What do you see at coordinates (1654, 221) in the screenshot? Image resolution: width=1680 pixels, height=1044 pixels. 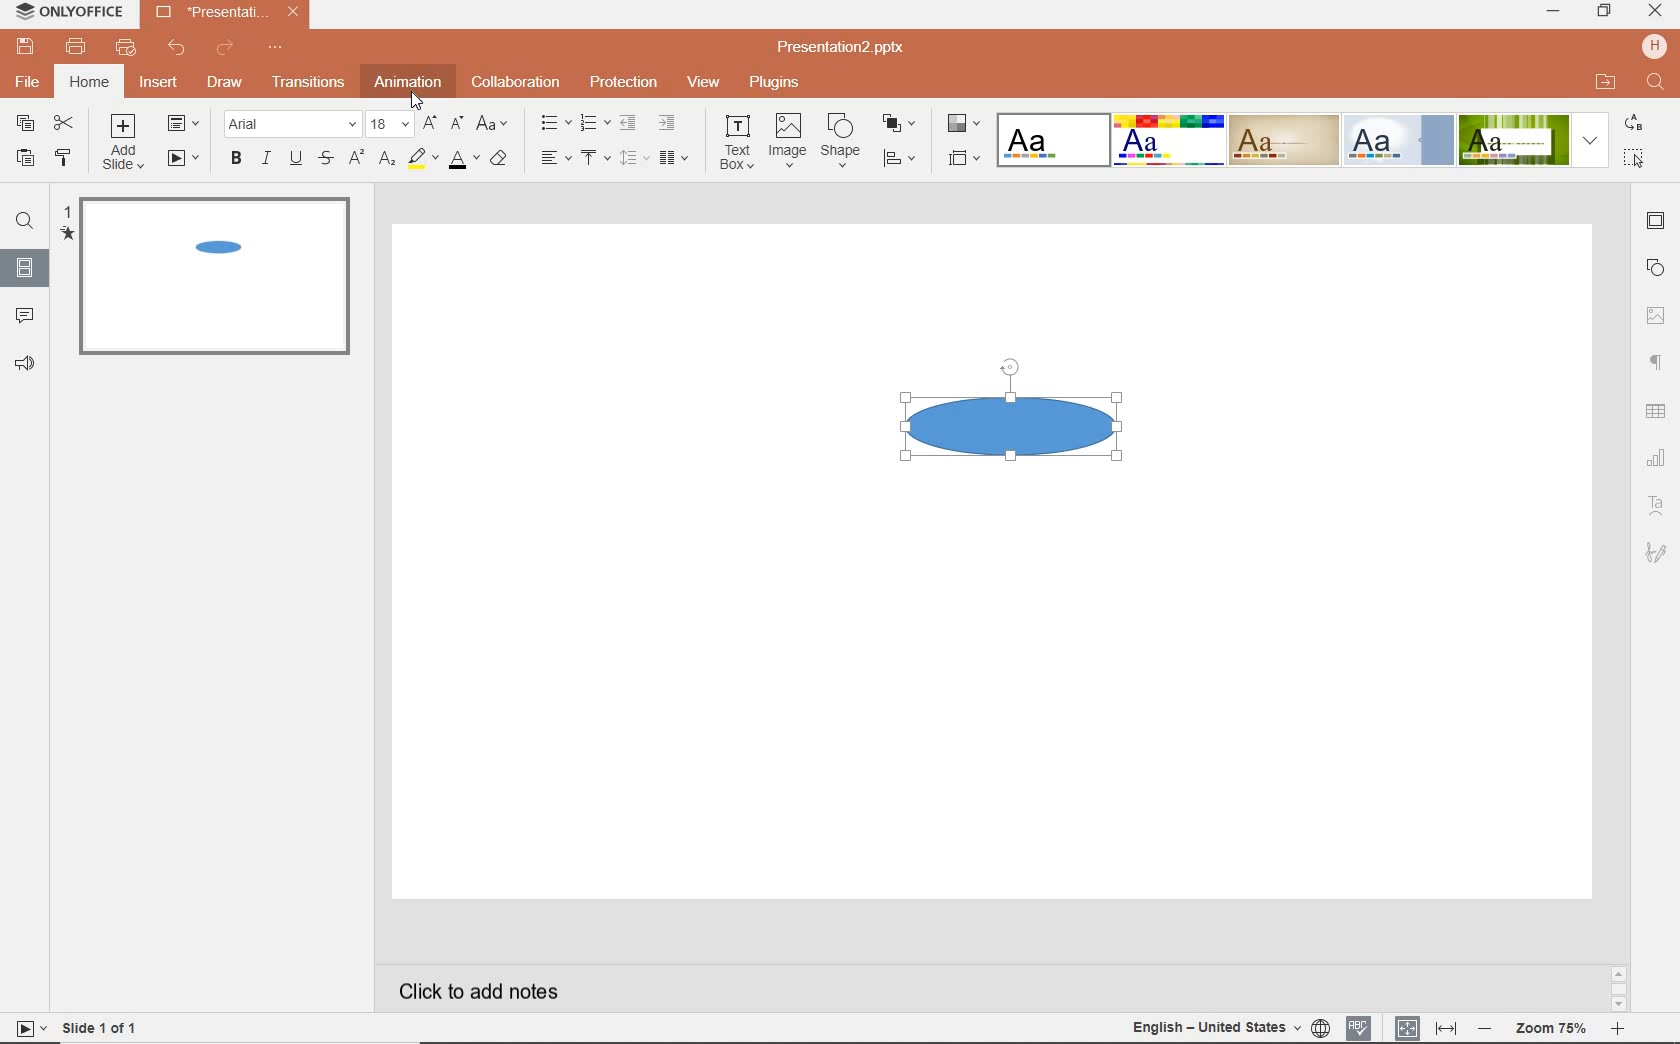 I see `slide settings` at bounding box center [1654, 221].